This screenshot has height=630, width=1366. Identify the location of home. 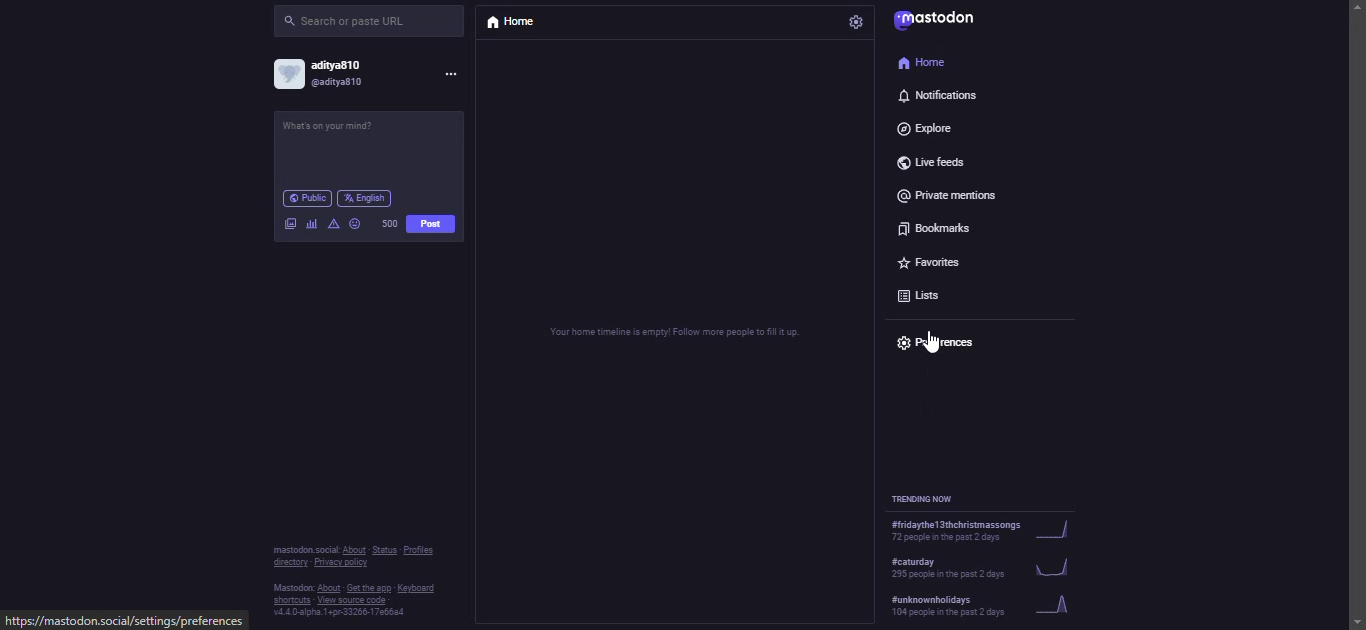
(925, 63).